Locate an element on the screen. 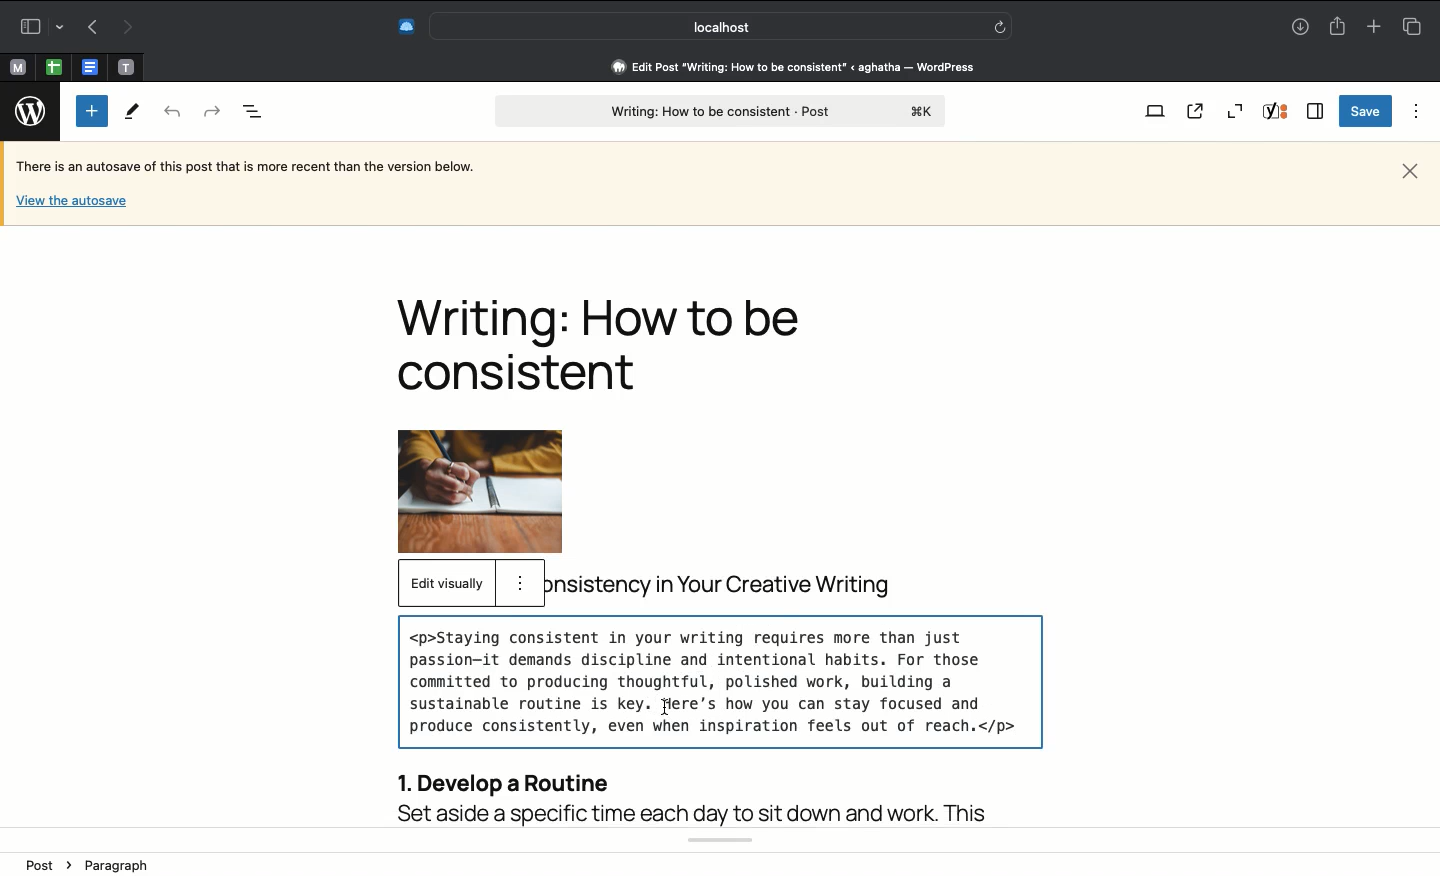  html body is located at coordinates (718, 720).